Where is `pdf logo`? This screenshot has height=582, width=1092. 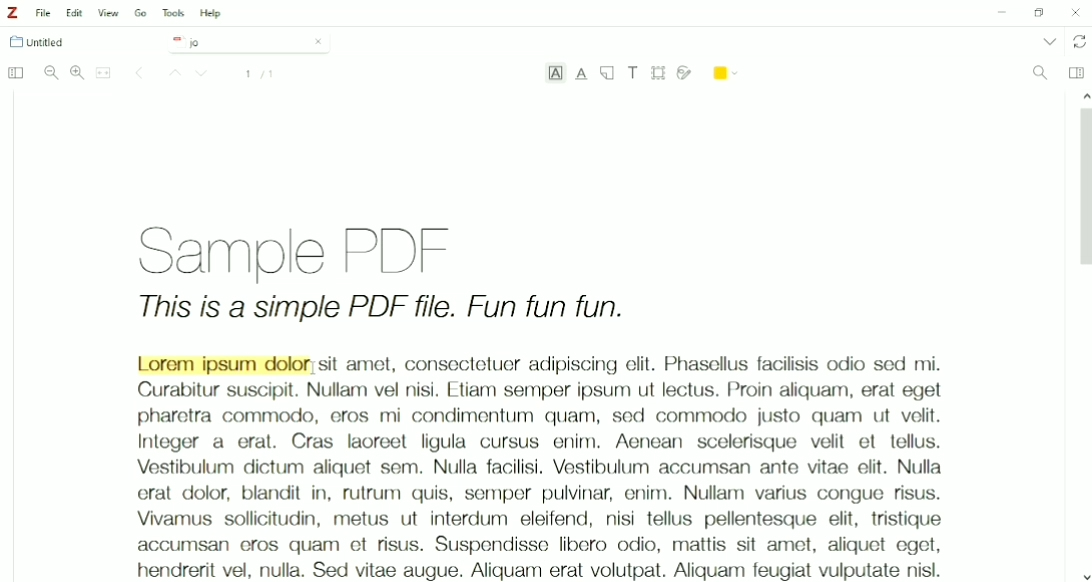
pdf logo is located at coordinates (174, 41).